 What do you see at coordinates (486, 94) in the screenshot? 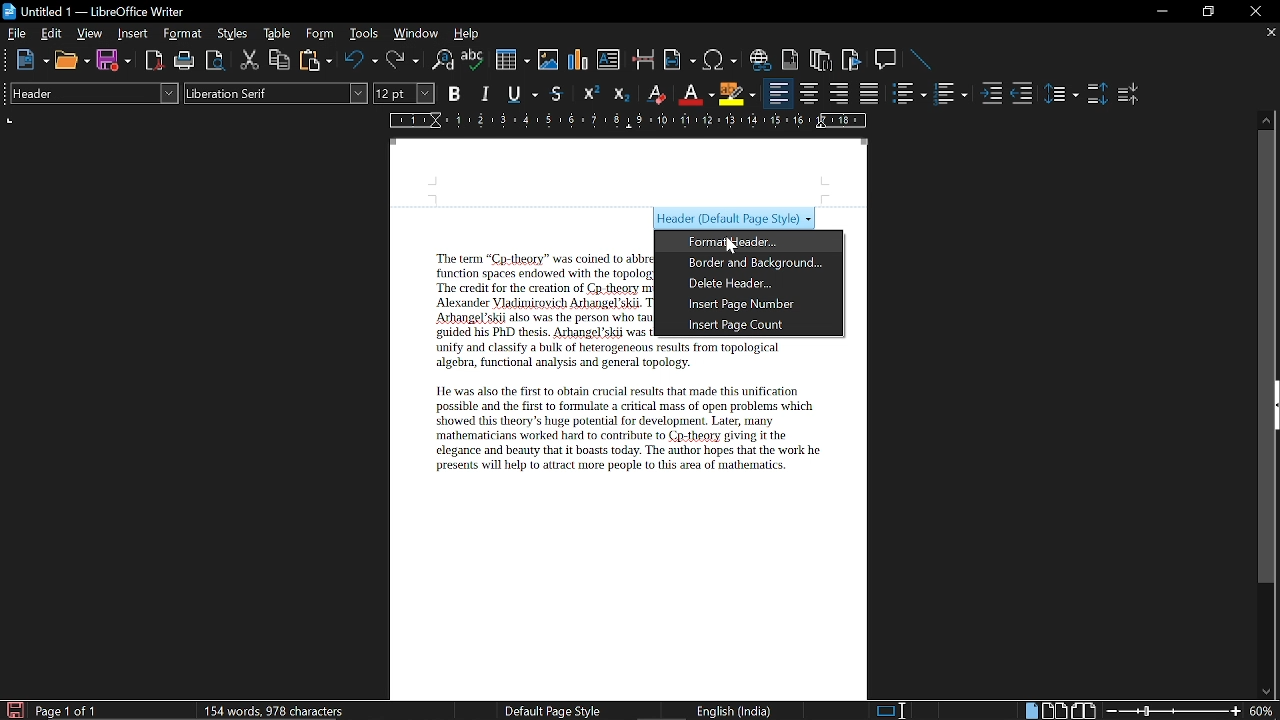
I see `Italic` at bounding box center [486, 94].